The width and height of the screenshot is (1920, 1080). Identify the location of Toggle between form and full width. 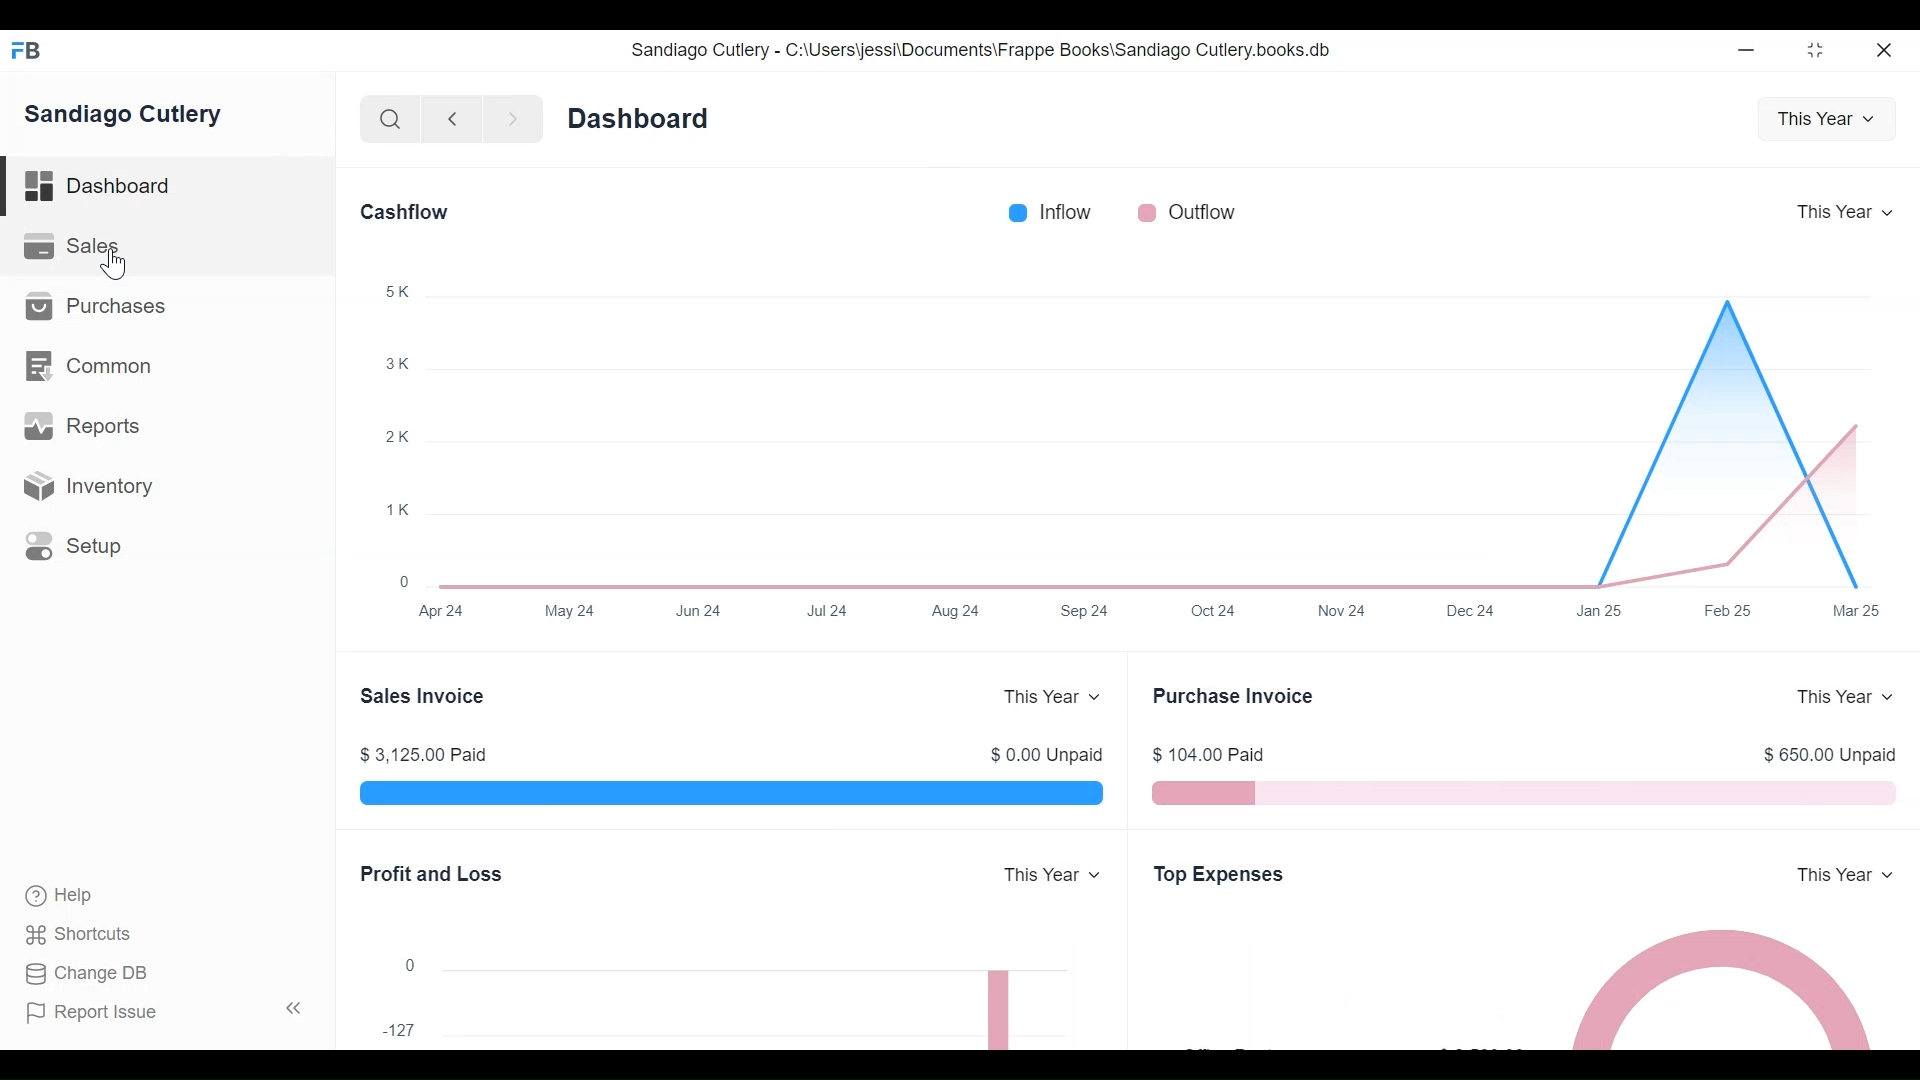
(1816, 51).